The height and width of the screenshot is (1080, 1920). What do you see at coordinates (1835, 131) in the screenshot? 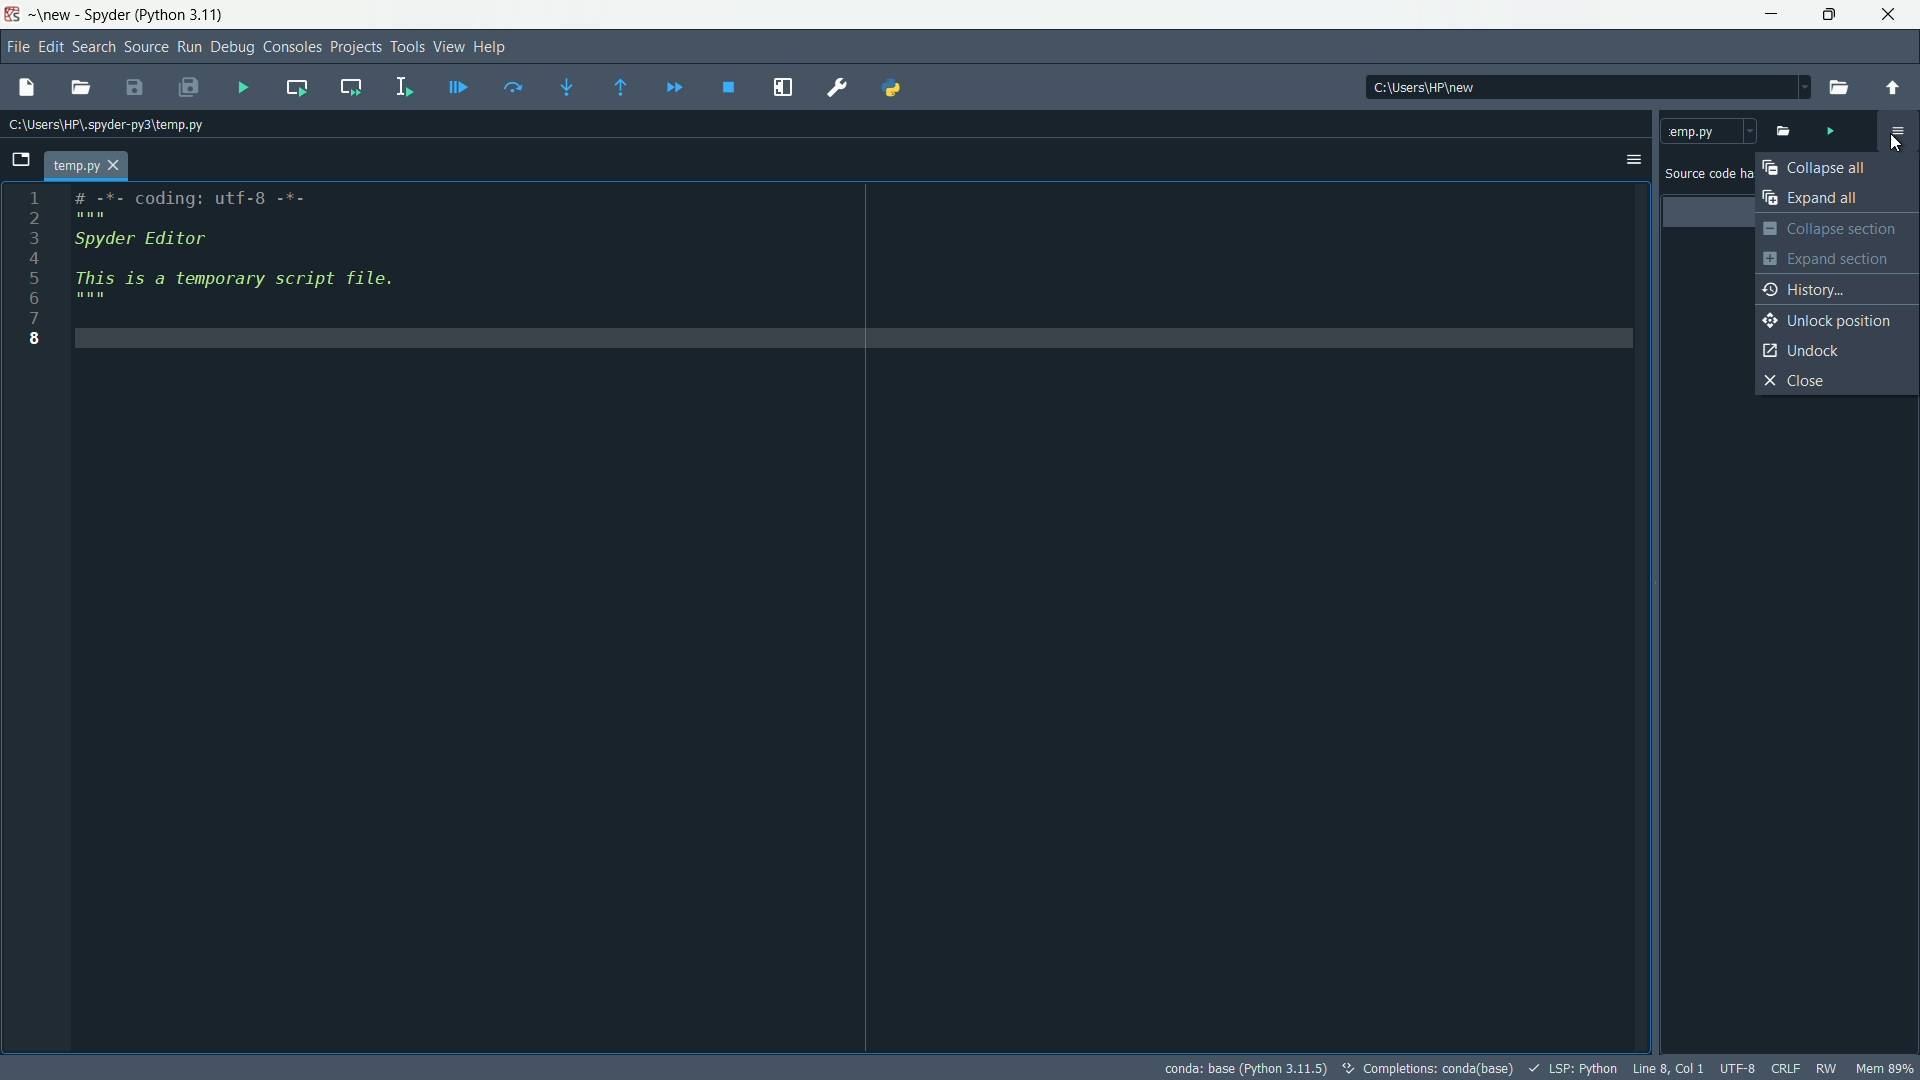
I see `run file` at bounding box center [1835, 131].